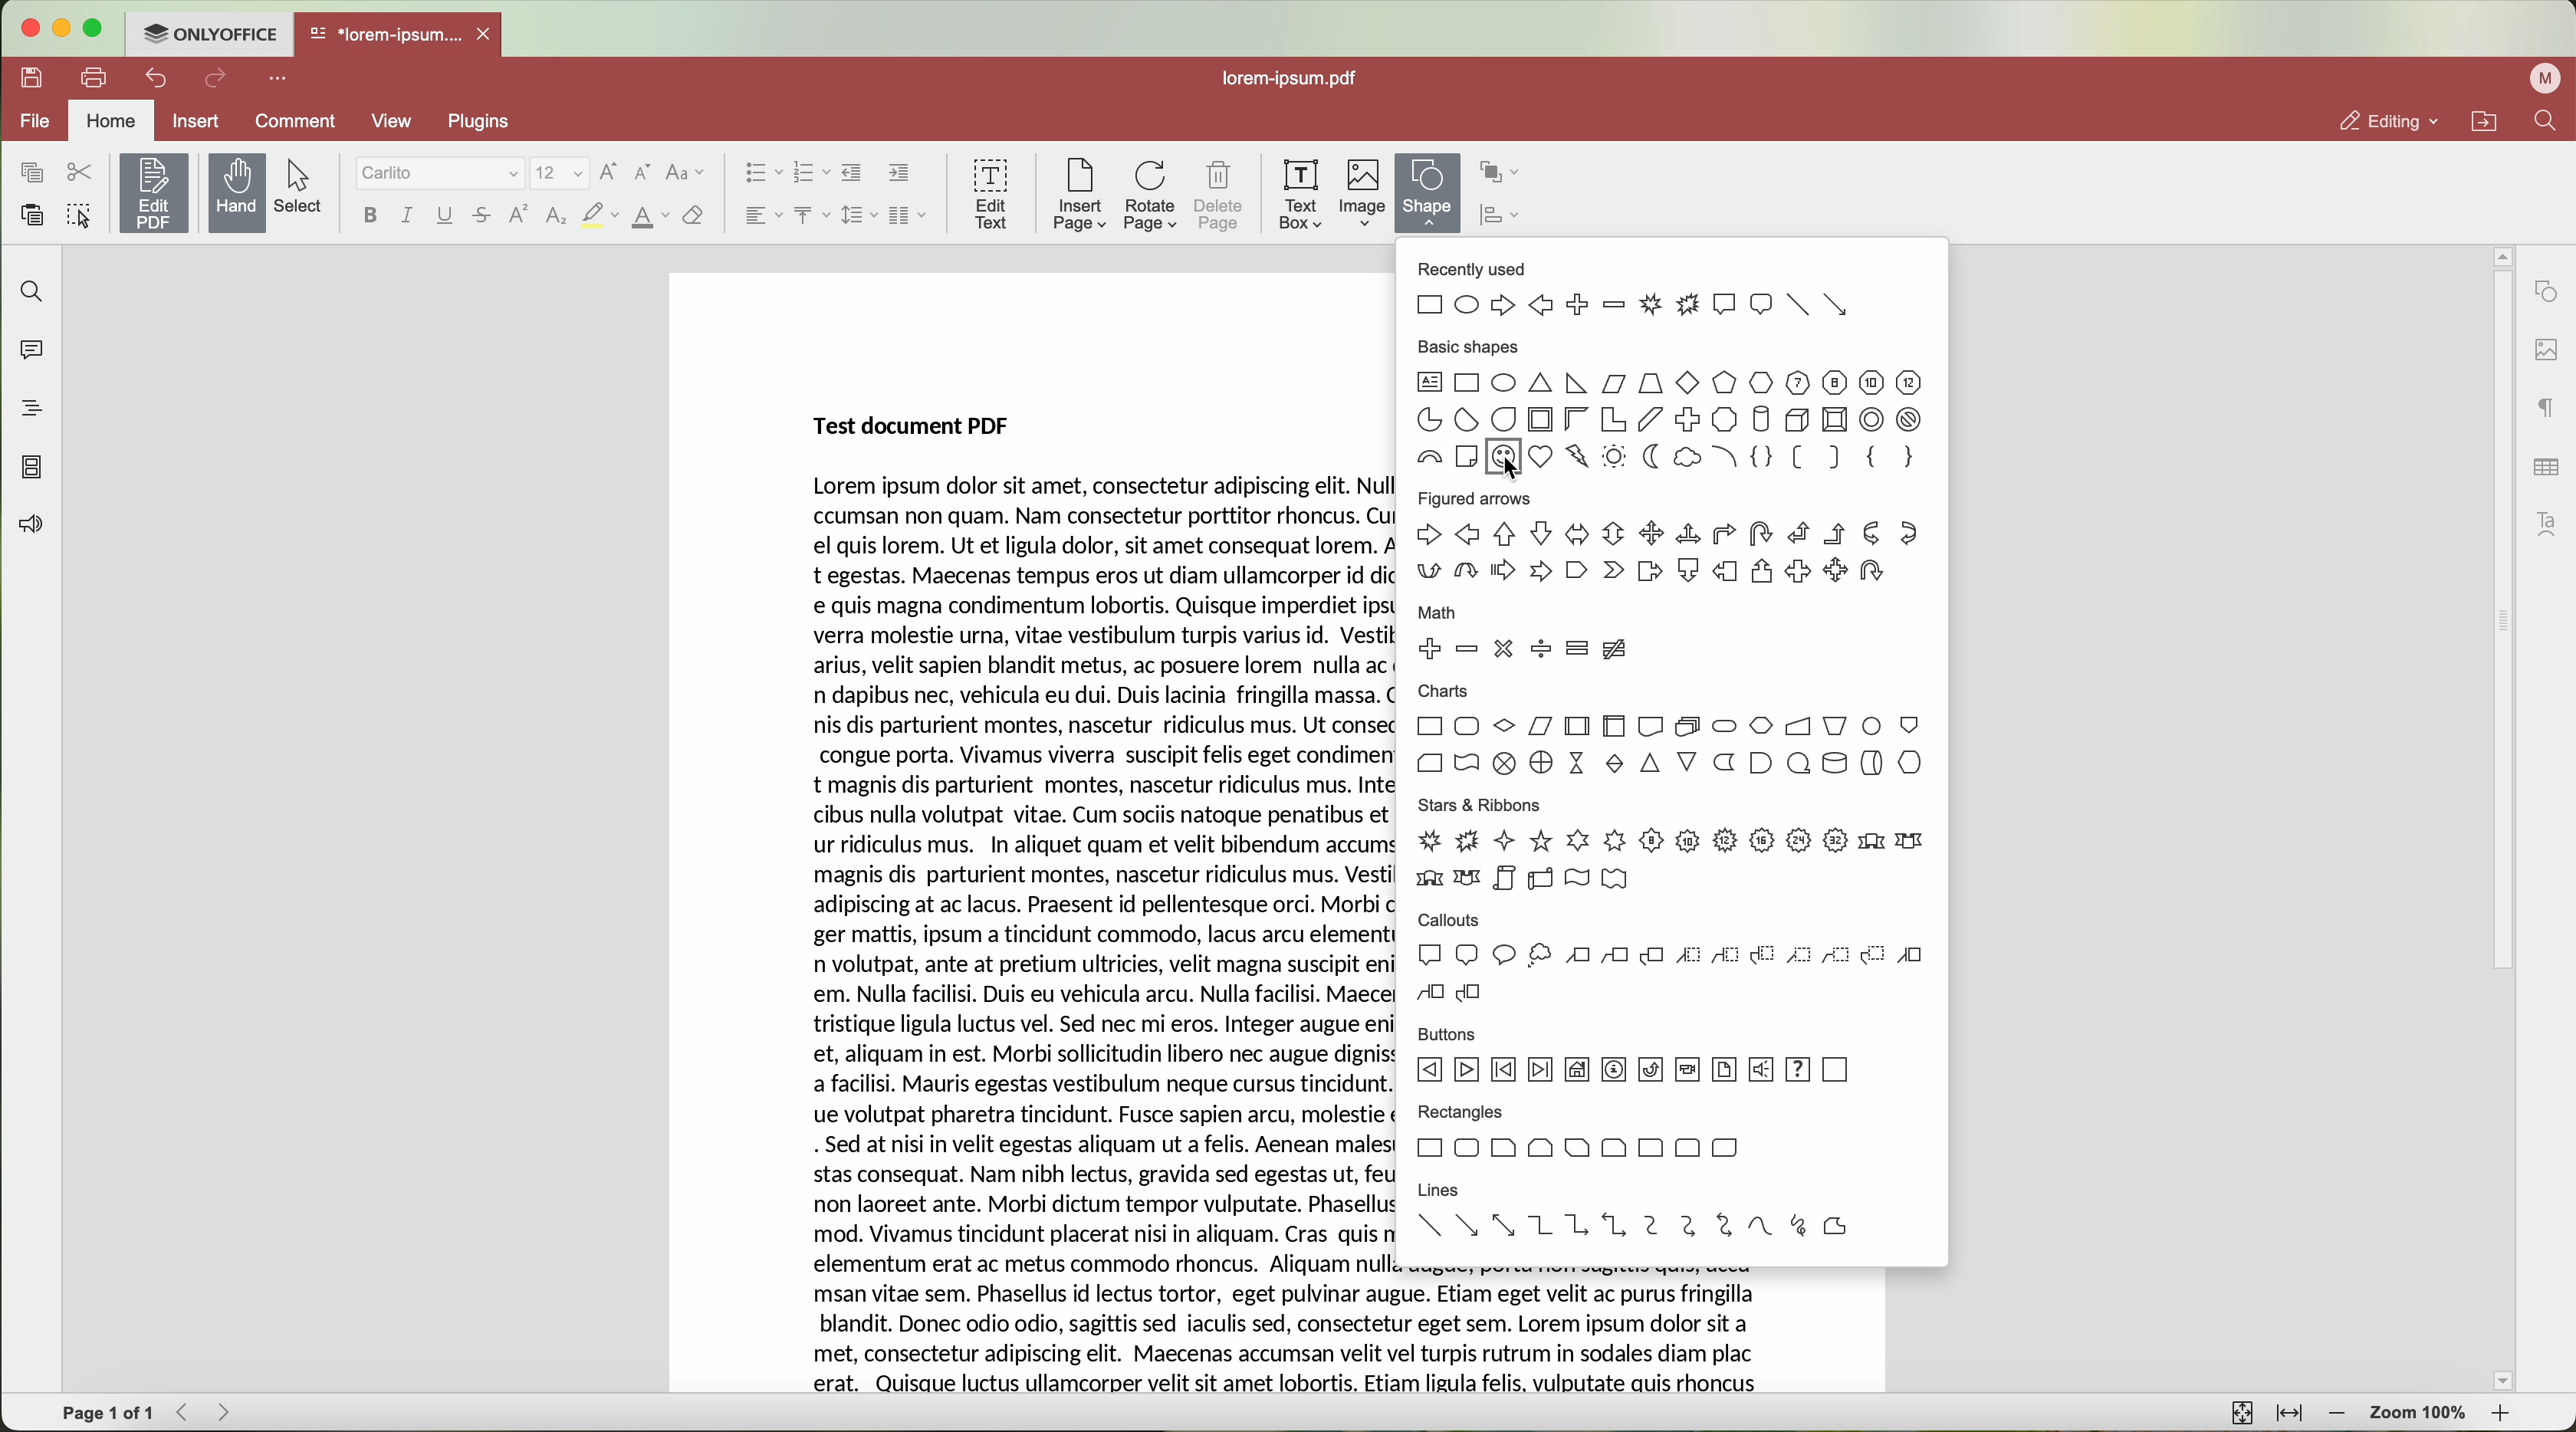  What do you see at coordinates (1076, 195) in the screenshot?
I see `insert page` at bounding box center [1076, 195].